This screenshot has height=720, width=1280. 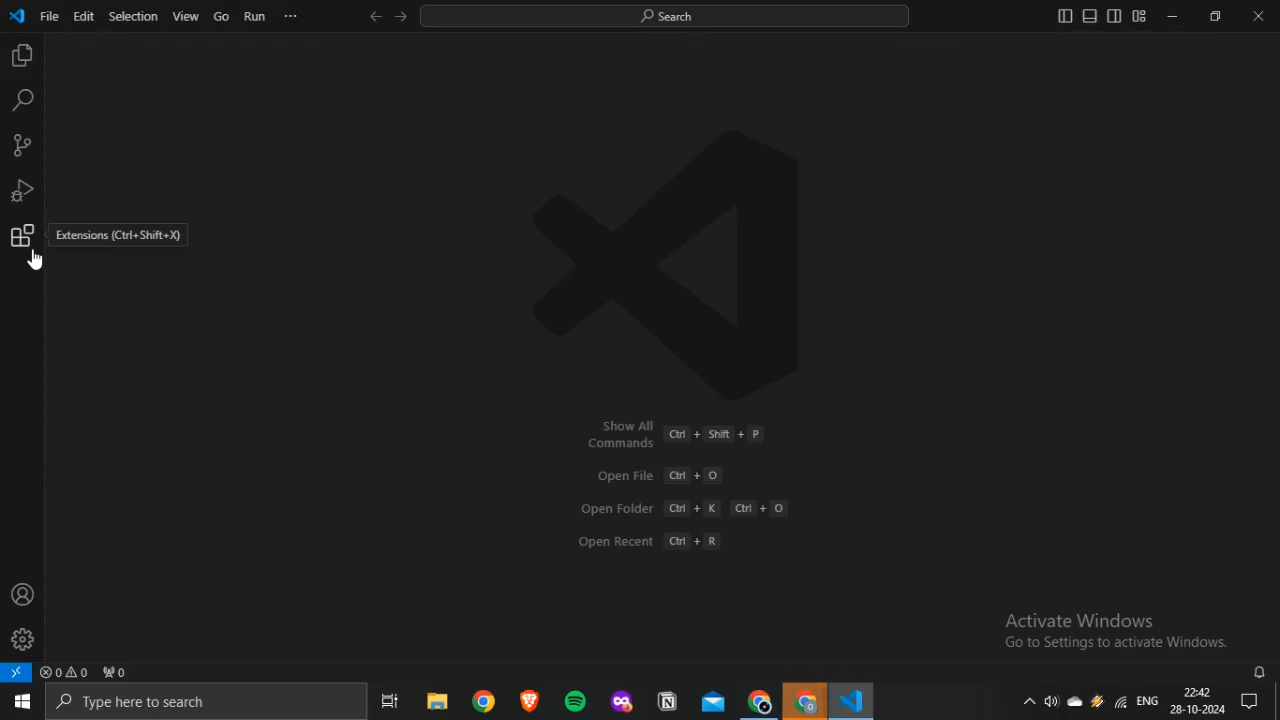 I want to click on onedrive, so click(x=1075, y=702).